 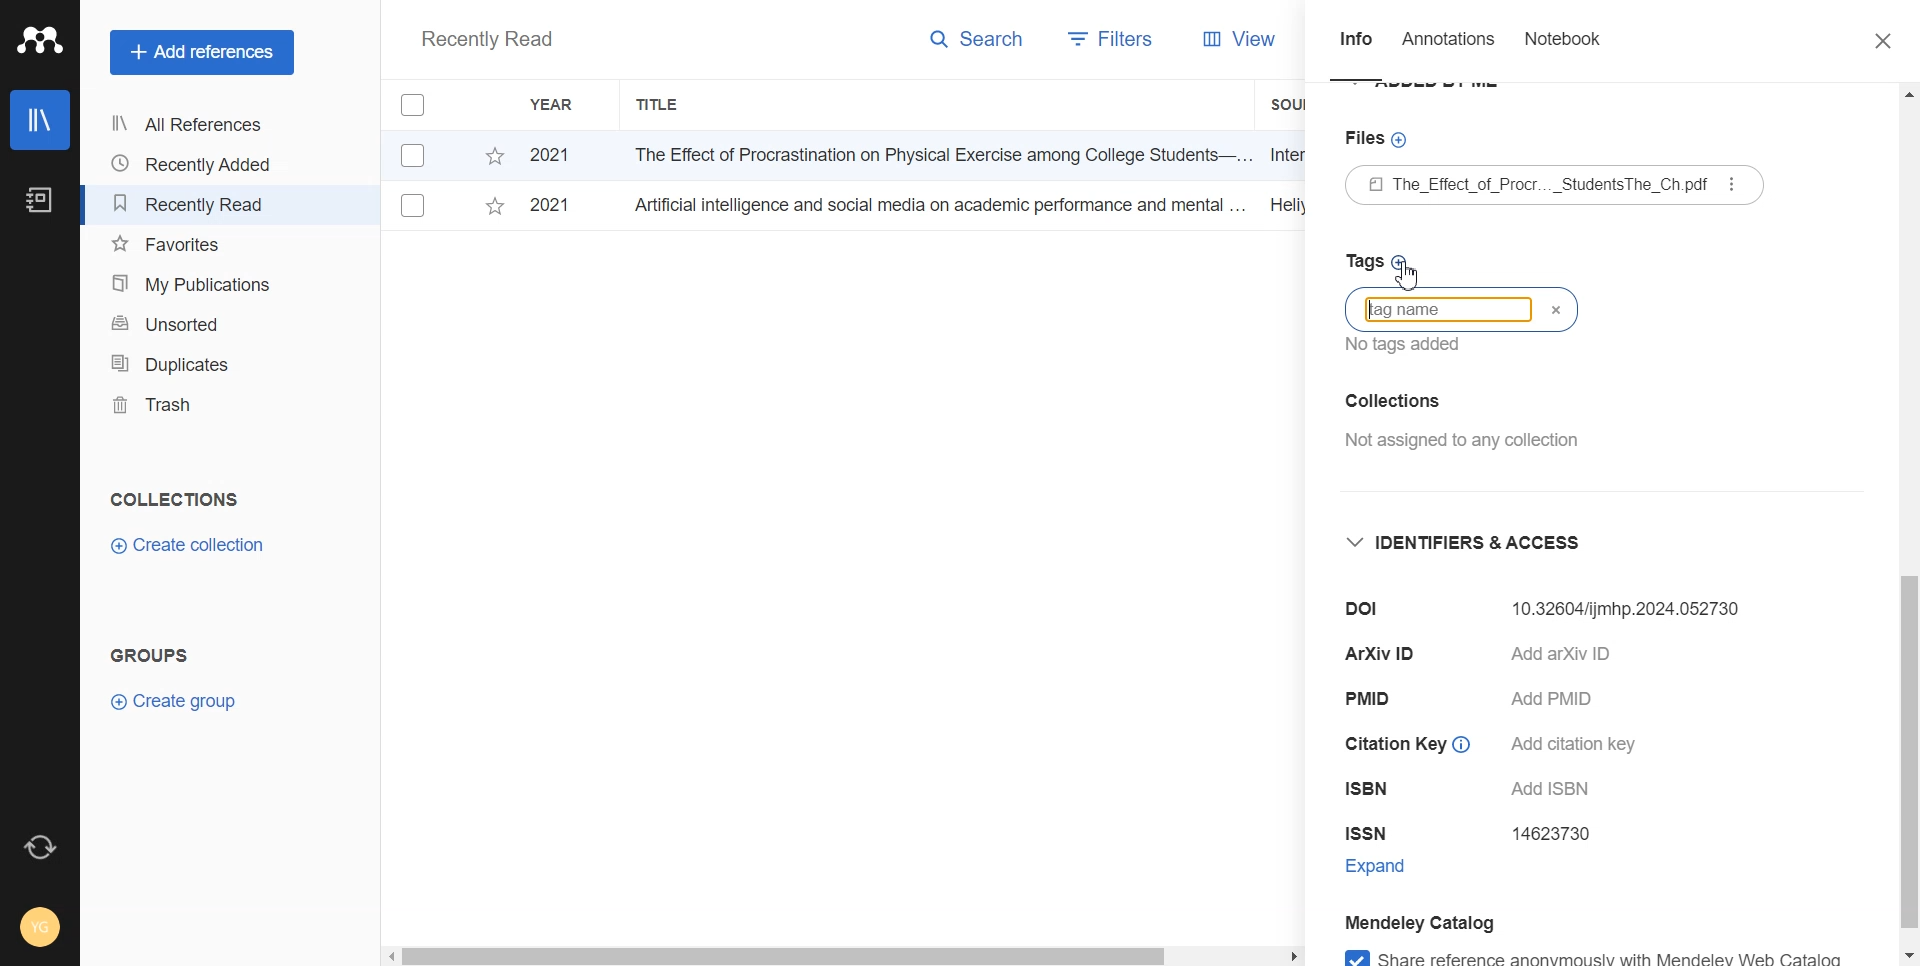 I want to click on Add references, so click(x=202, y=53).